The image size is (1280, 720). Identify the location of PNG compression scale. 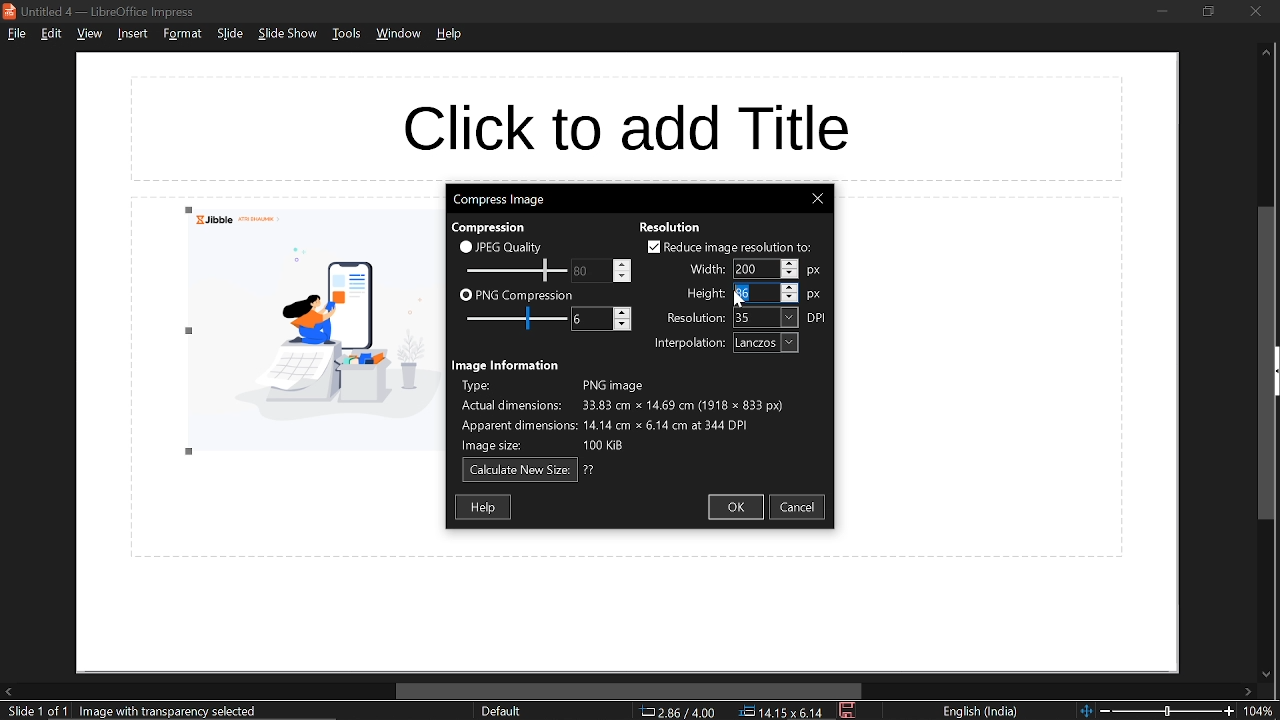
(589, 271).